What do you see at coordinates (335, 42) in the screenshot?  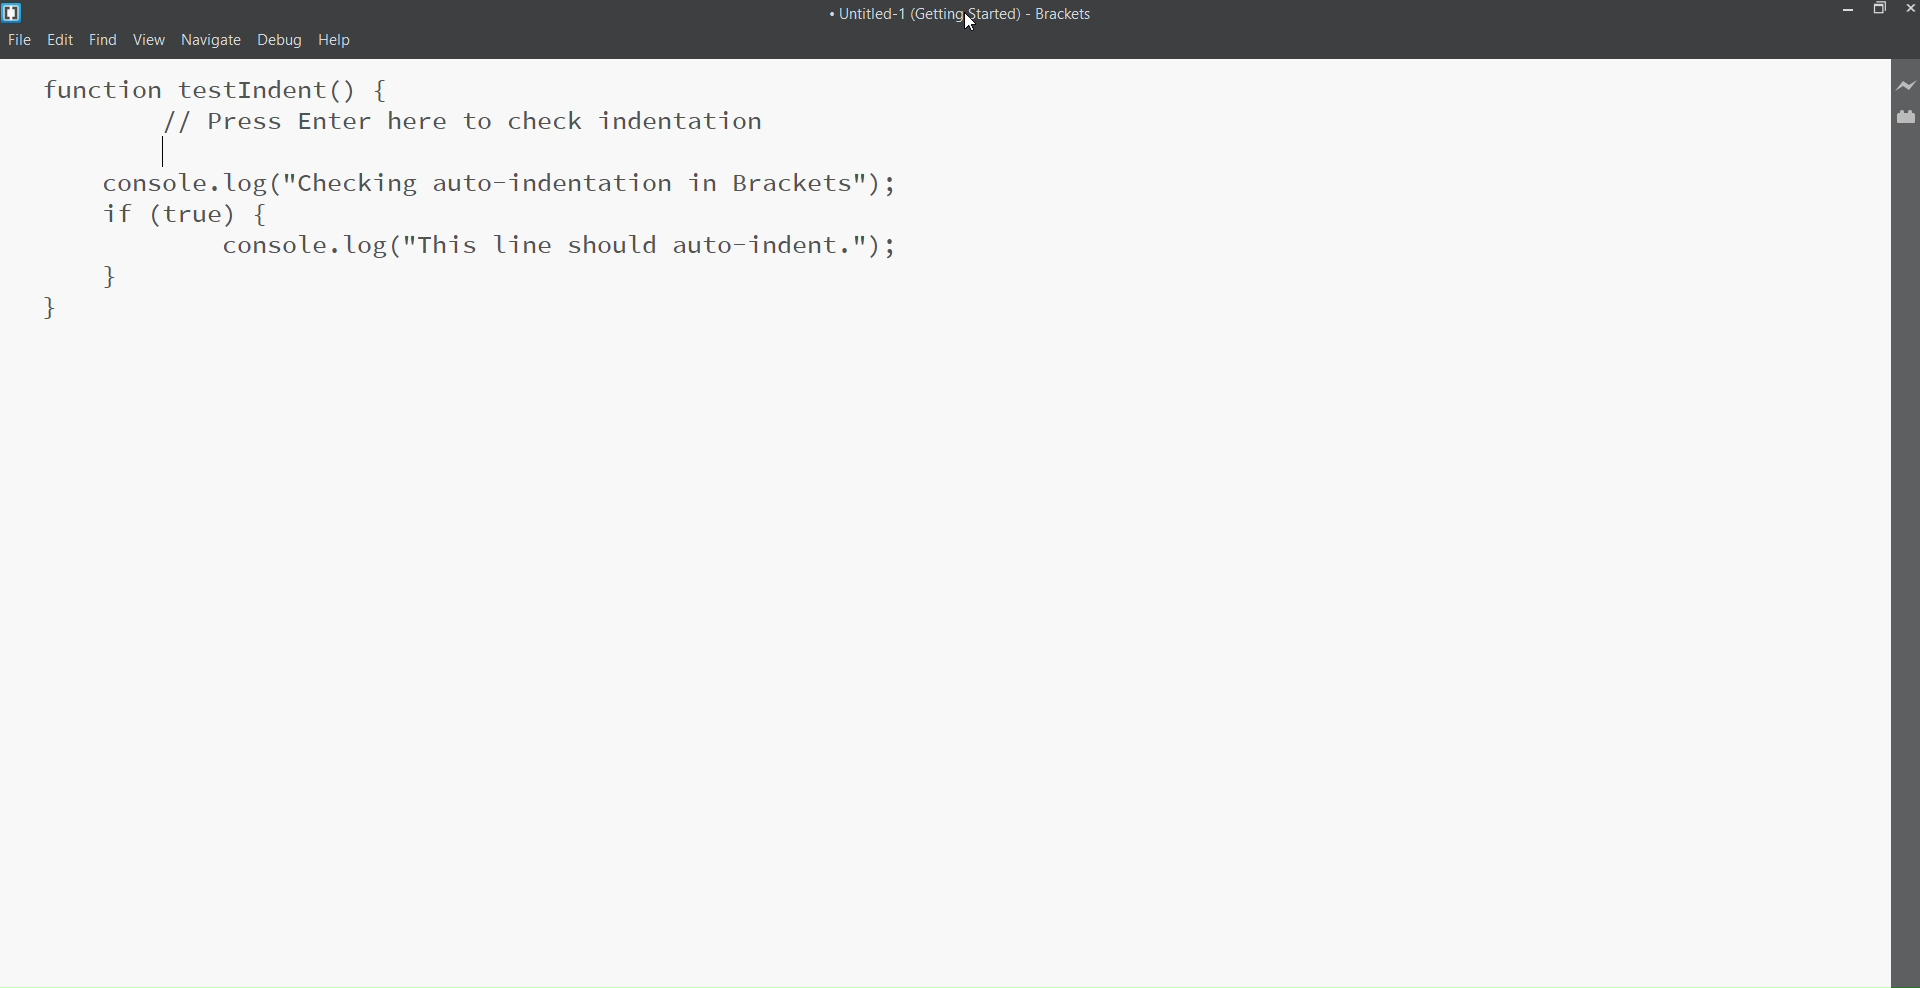 I see `help` at bounding box center [335, 42].